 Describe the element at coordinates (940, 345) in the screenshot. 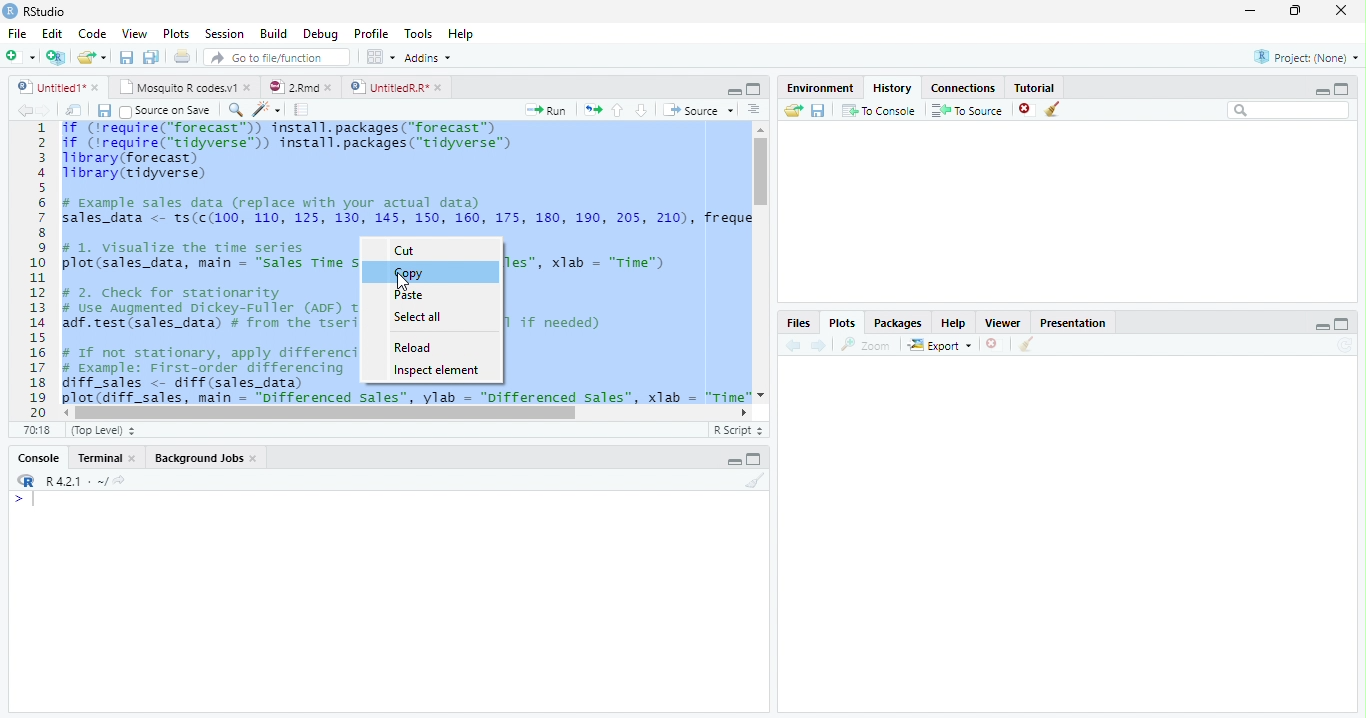

I see `Export` at that location.